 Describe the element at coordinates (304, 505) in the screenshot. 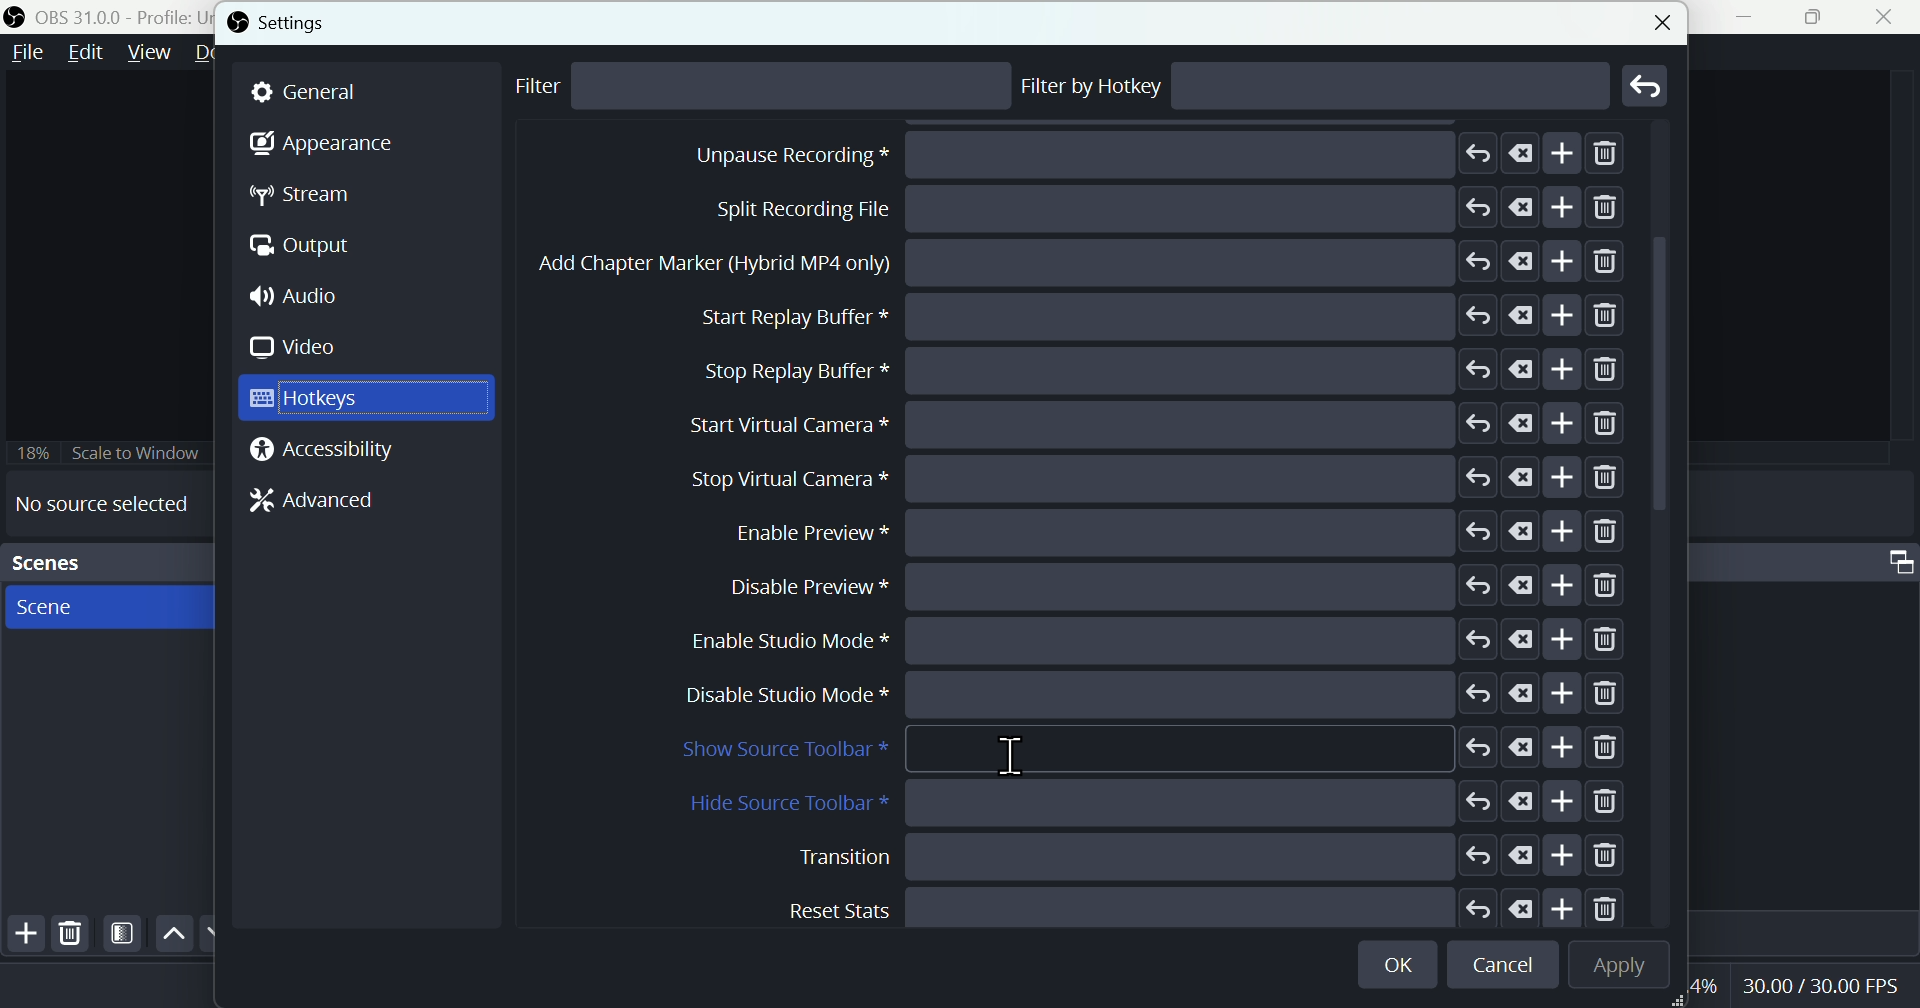

I see `Advanced` at that location.